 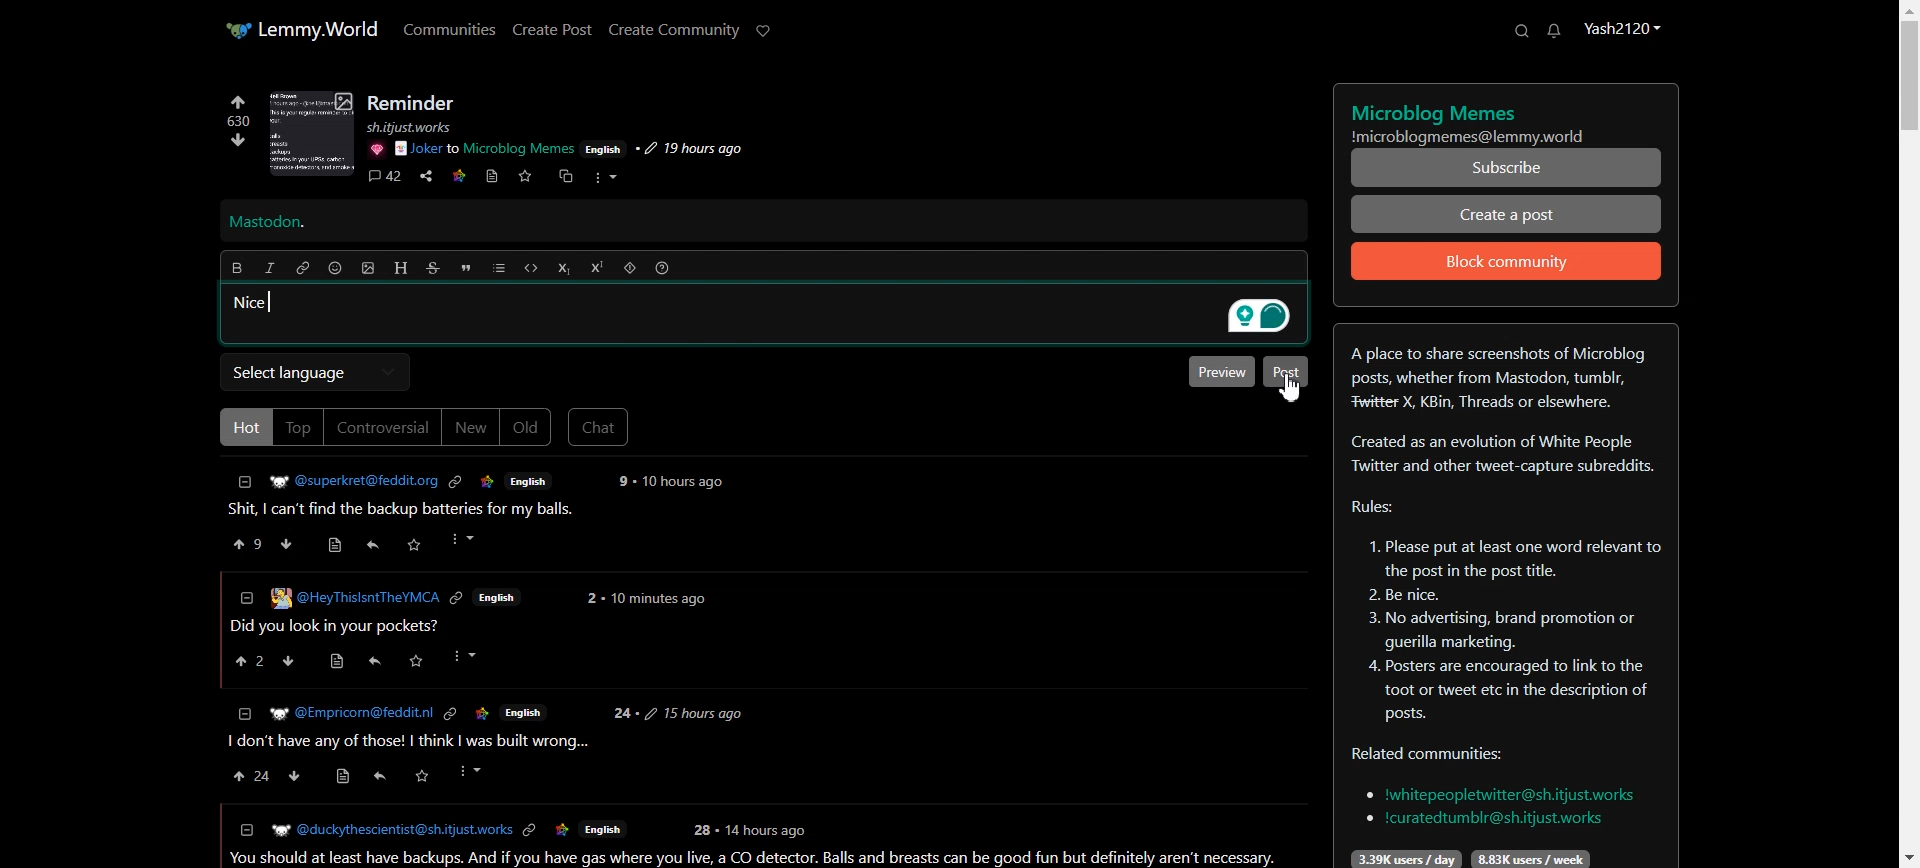 I want to click on , so click(x=469, y=656).